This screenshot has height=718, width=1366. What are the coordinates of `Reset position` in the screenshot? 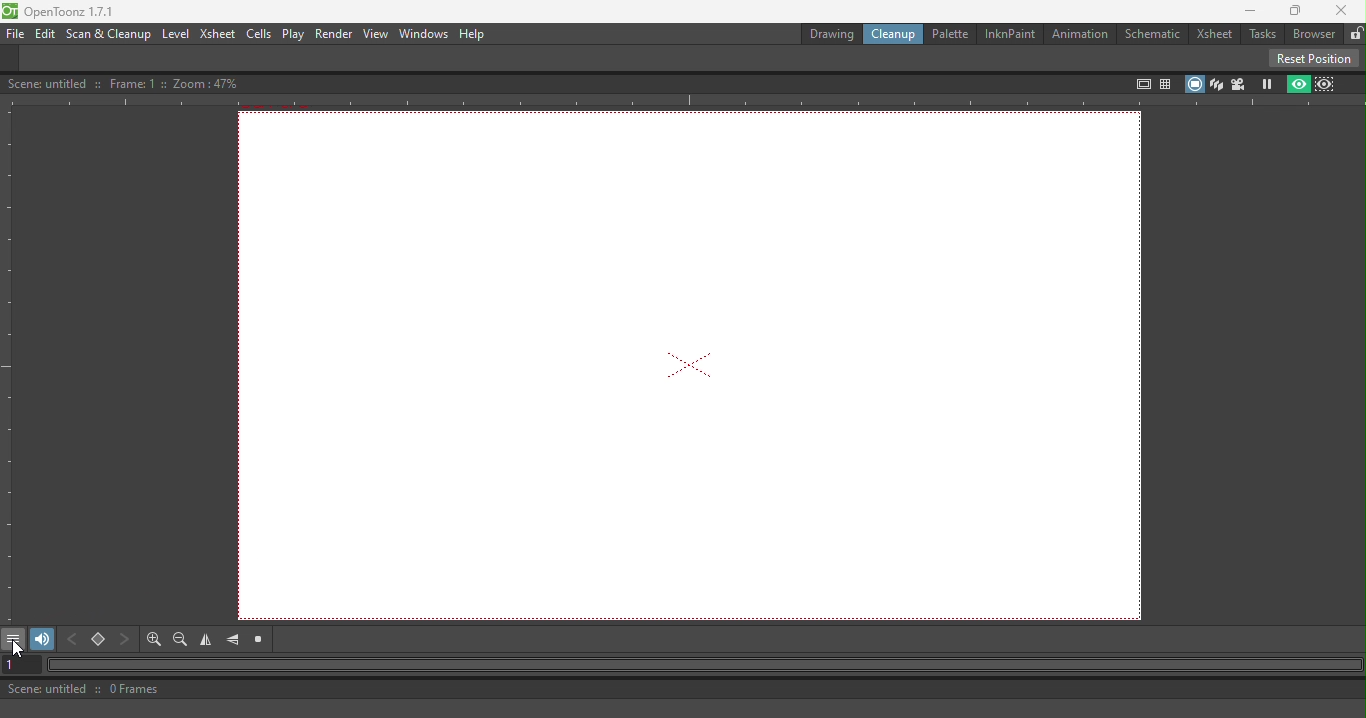 It's located at (1317, 57).